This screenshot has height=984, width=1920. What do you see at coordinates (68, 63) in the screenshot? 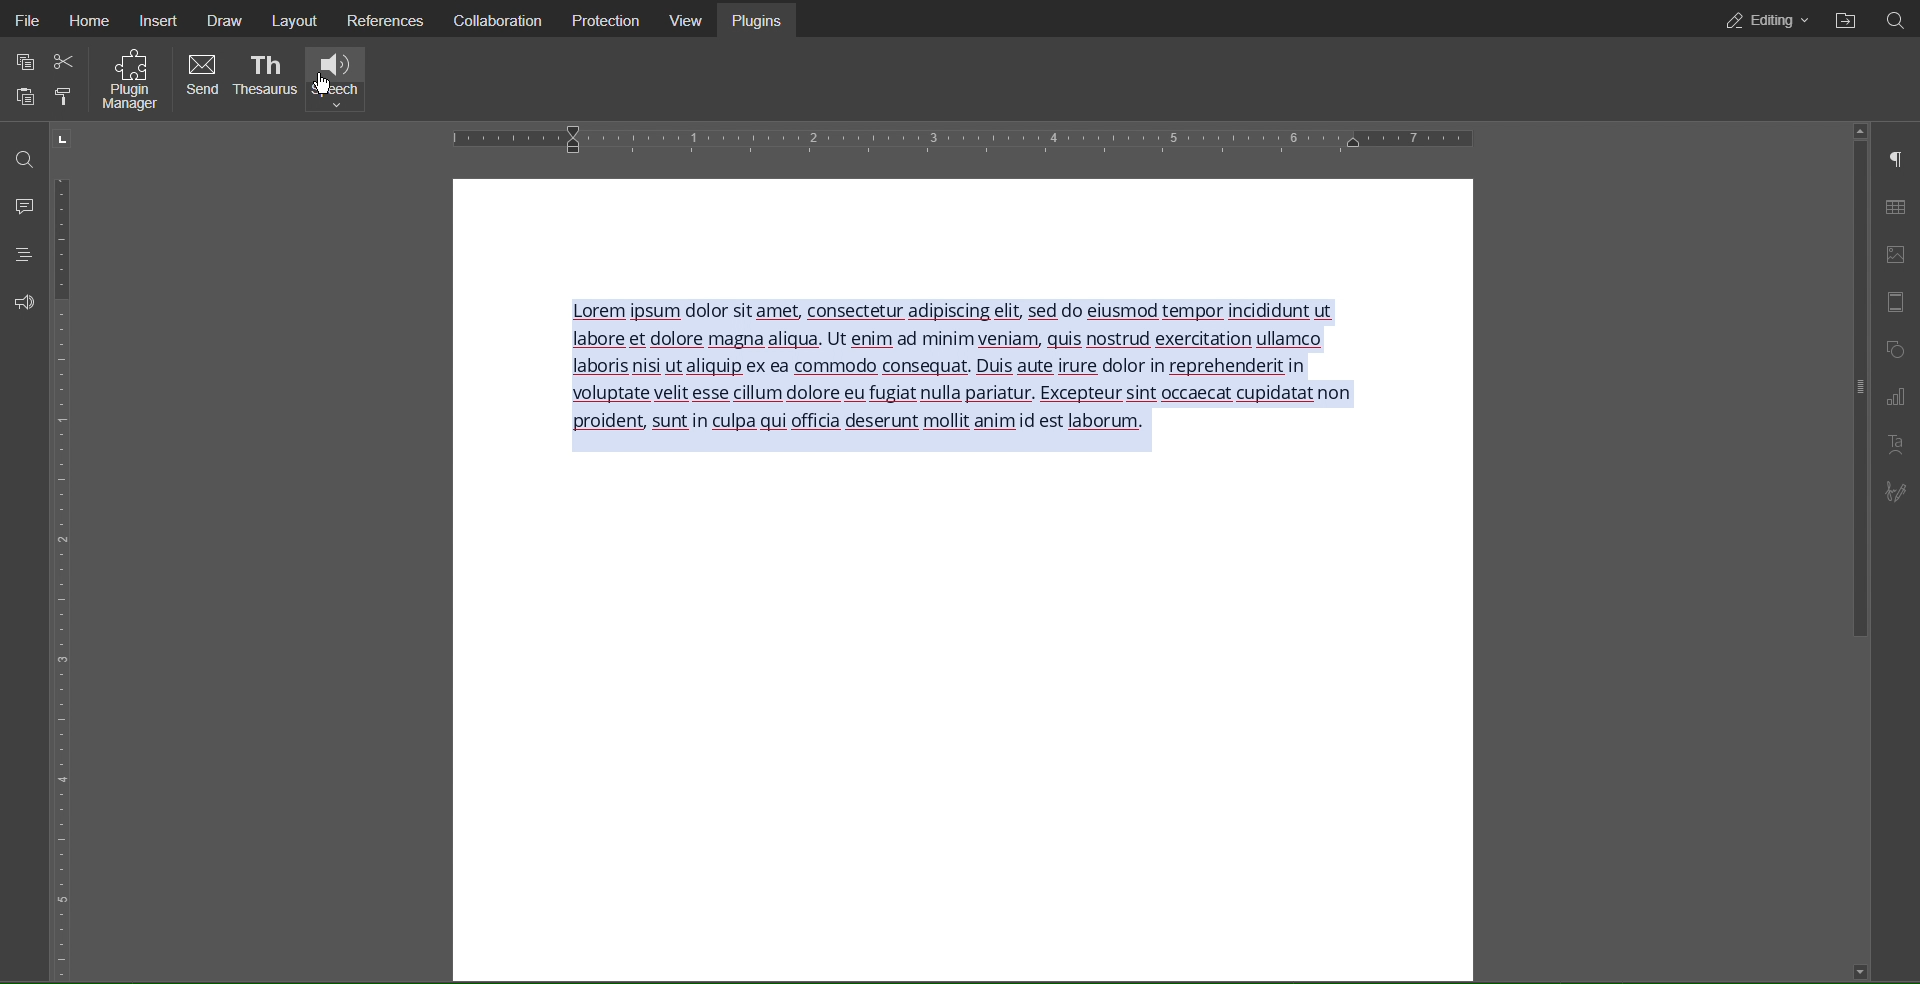
I see `Cut` at bounding box center [68, 63].